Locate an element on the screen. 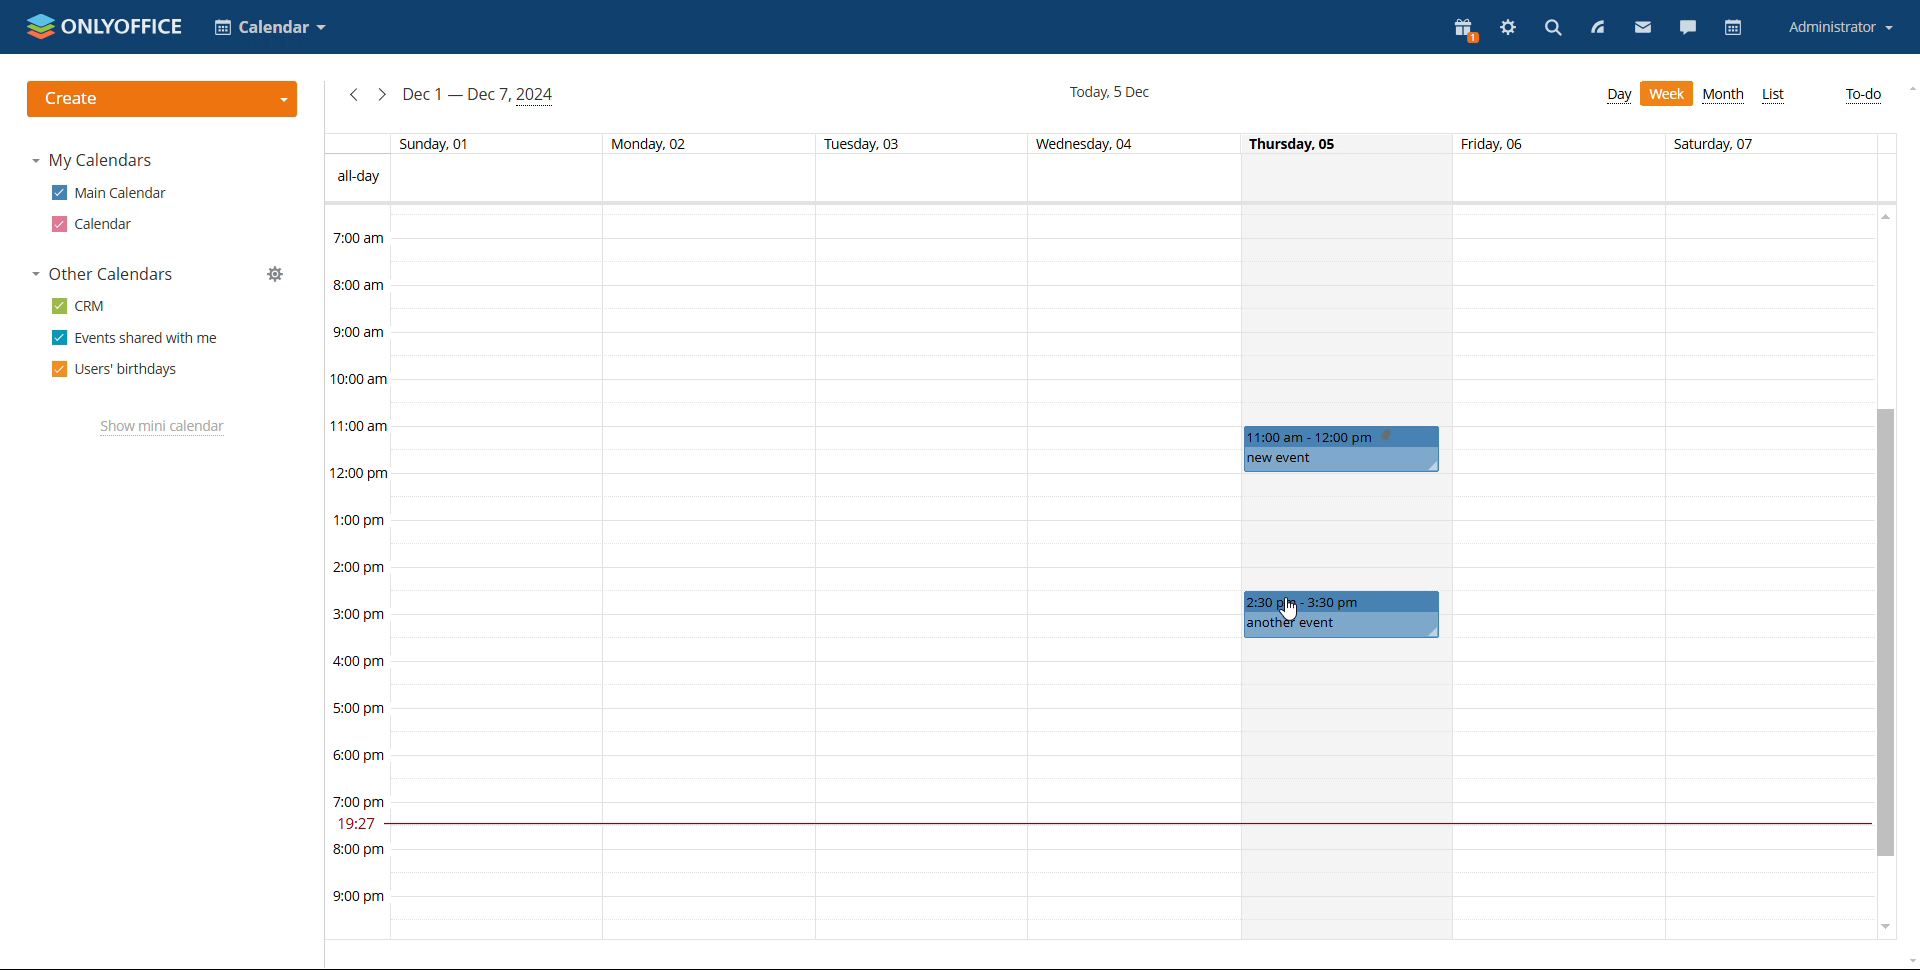  account is located at coordinates (1839, 28).